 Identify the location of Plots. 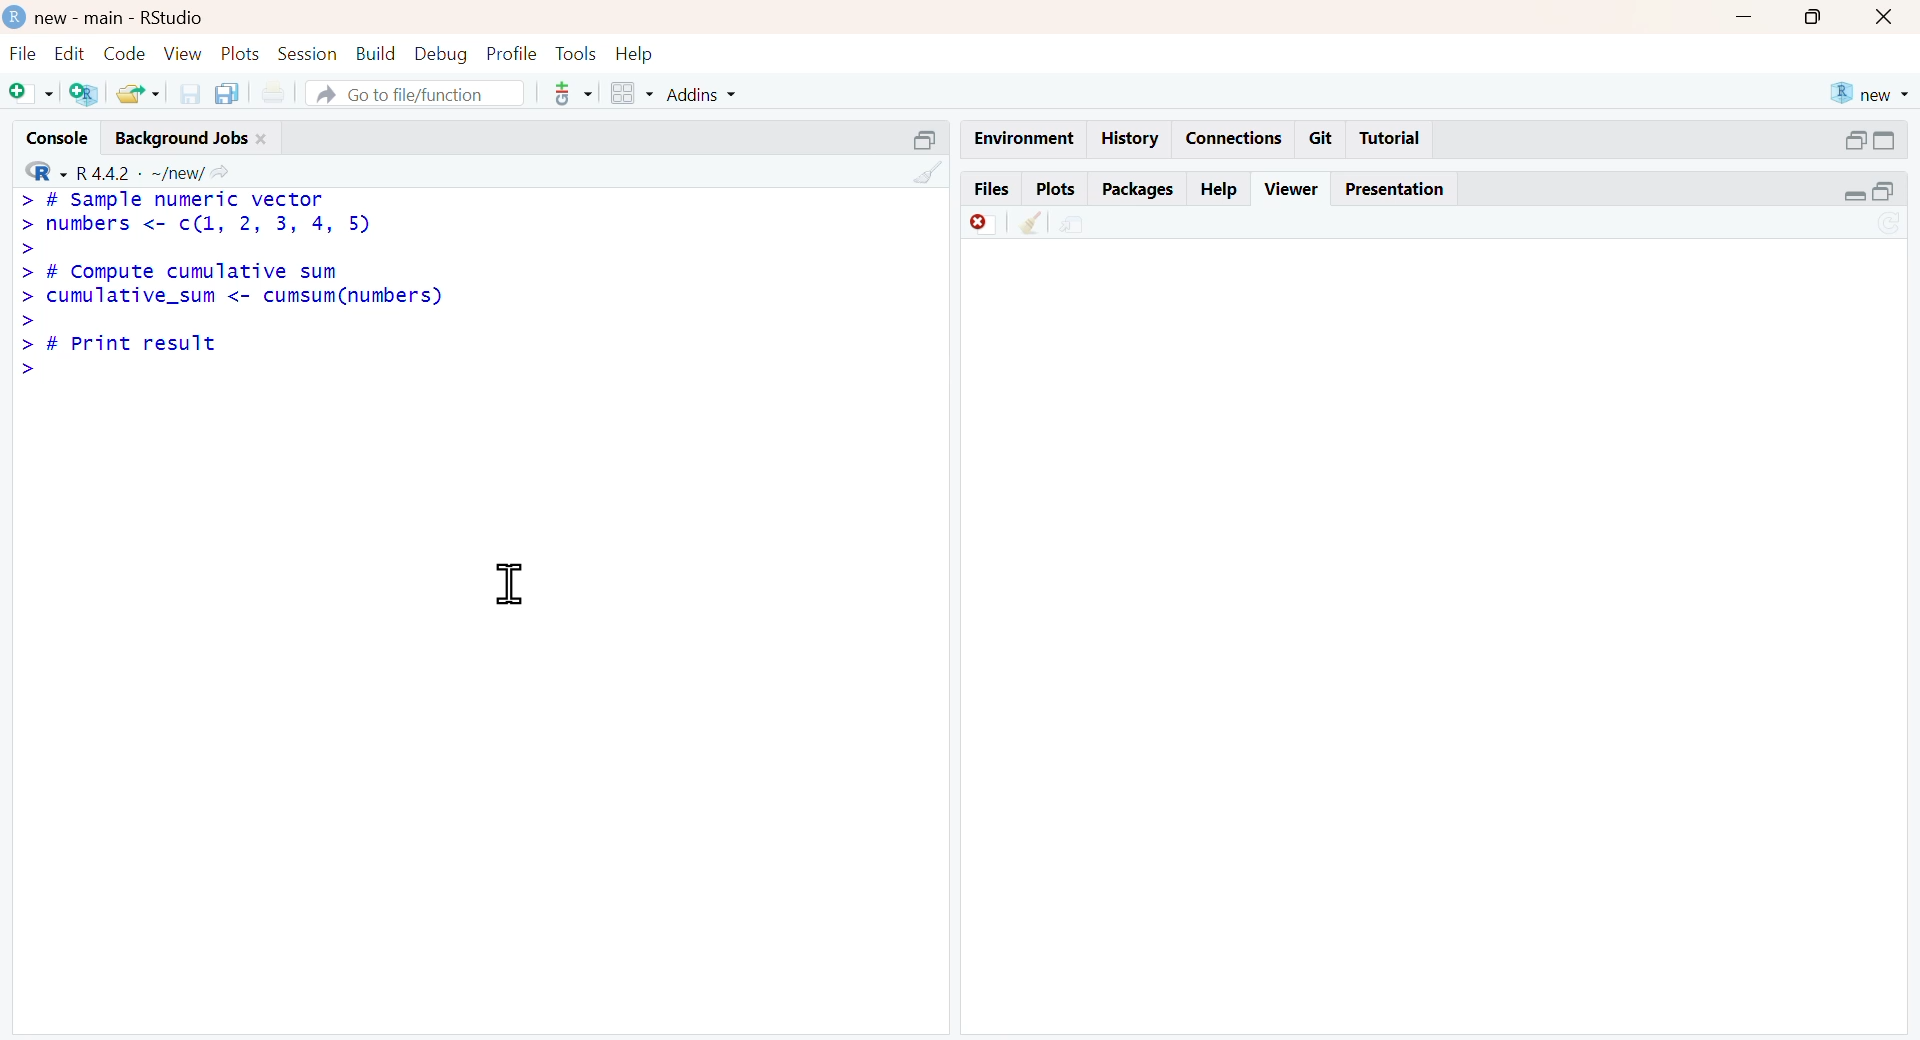
(1056, 189).